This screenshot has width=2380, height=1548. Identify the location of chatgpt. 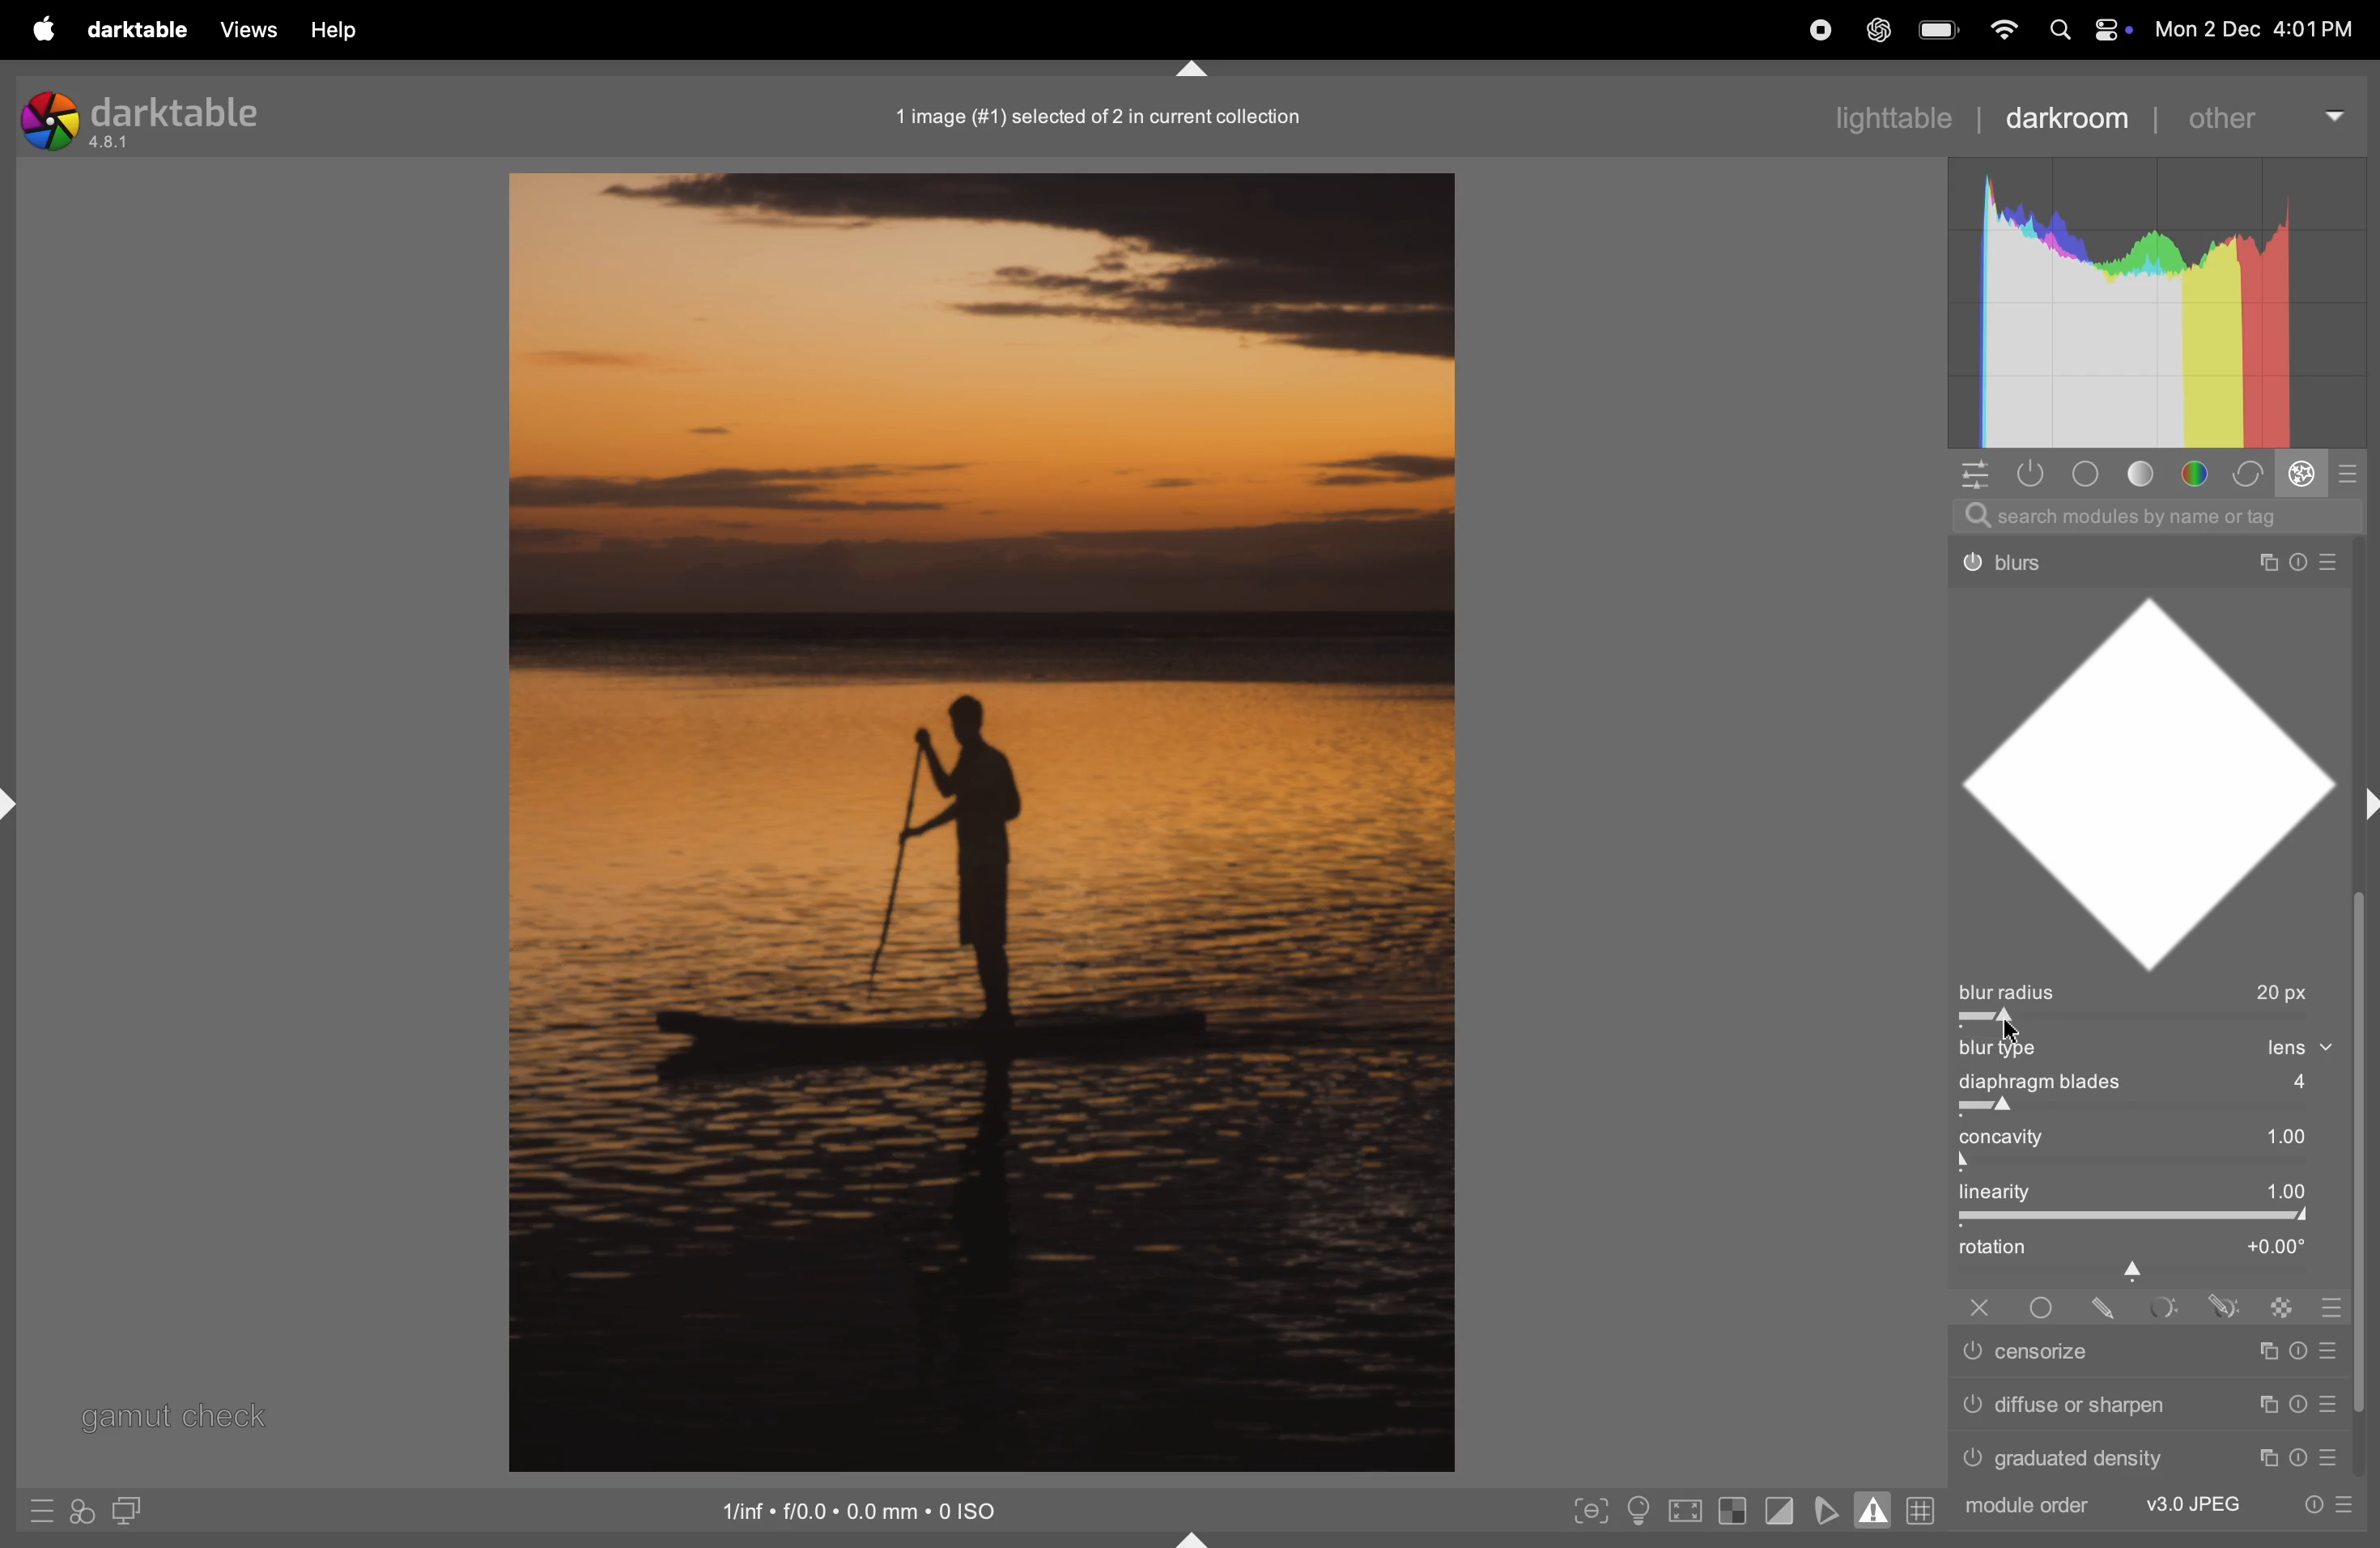
(1878, 28).